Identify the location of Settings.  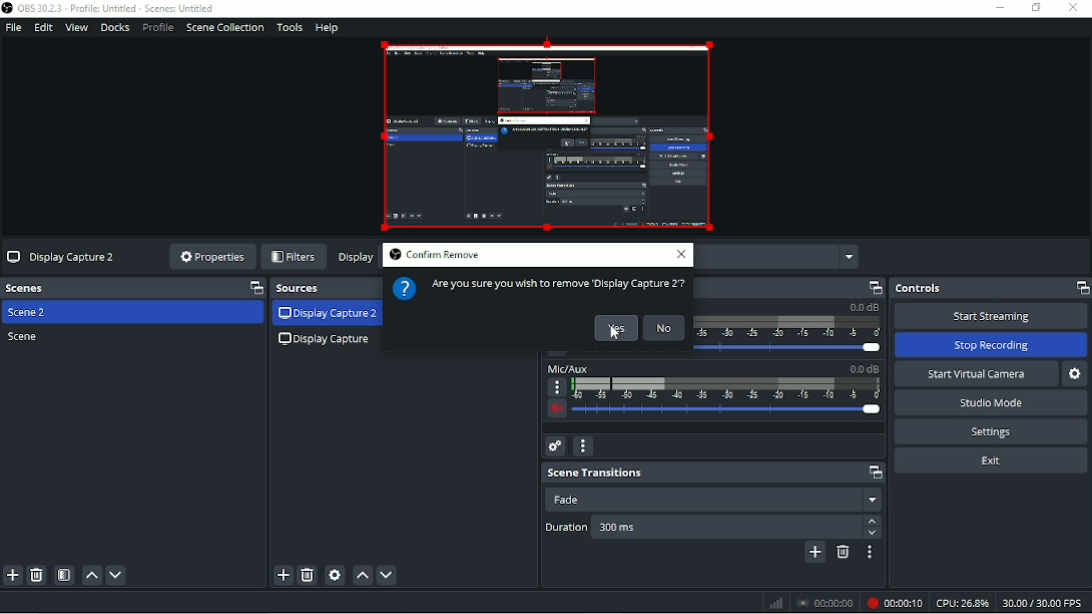
(993, 432).